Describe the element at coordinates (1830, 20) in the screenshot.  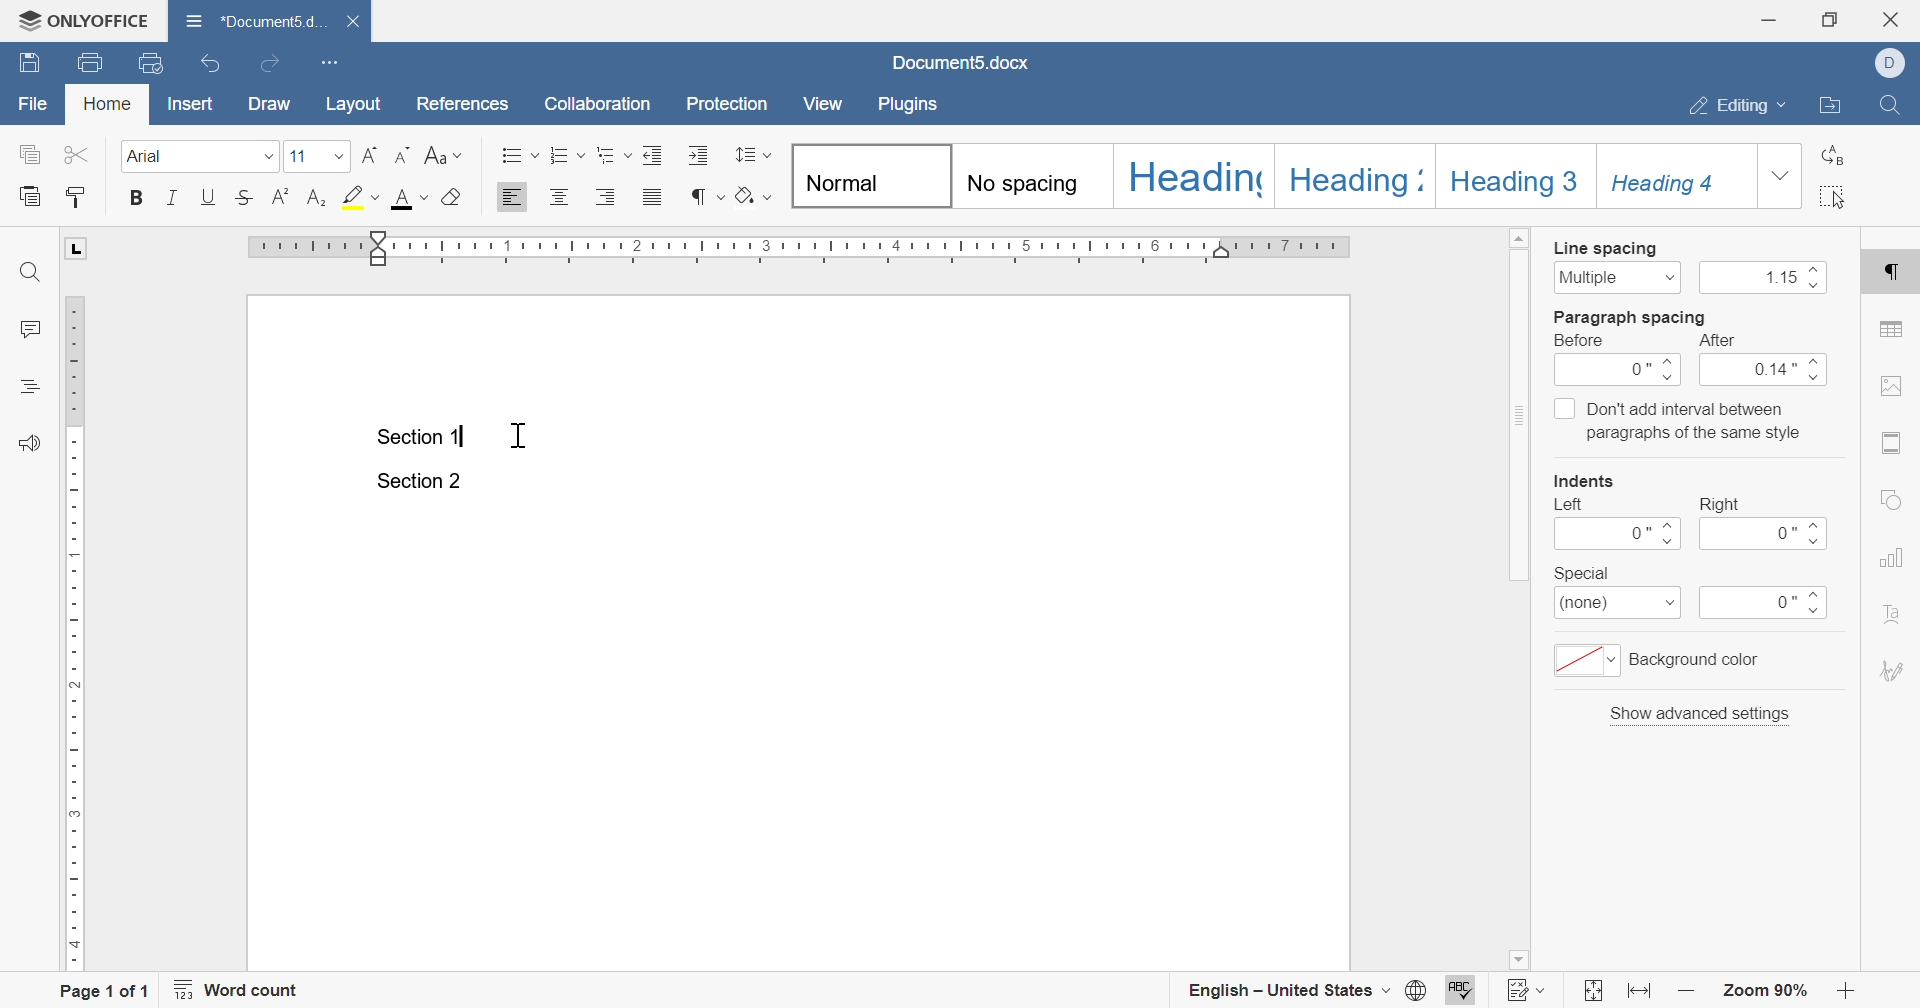
I see `restore down` at that location.